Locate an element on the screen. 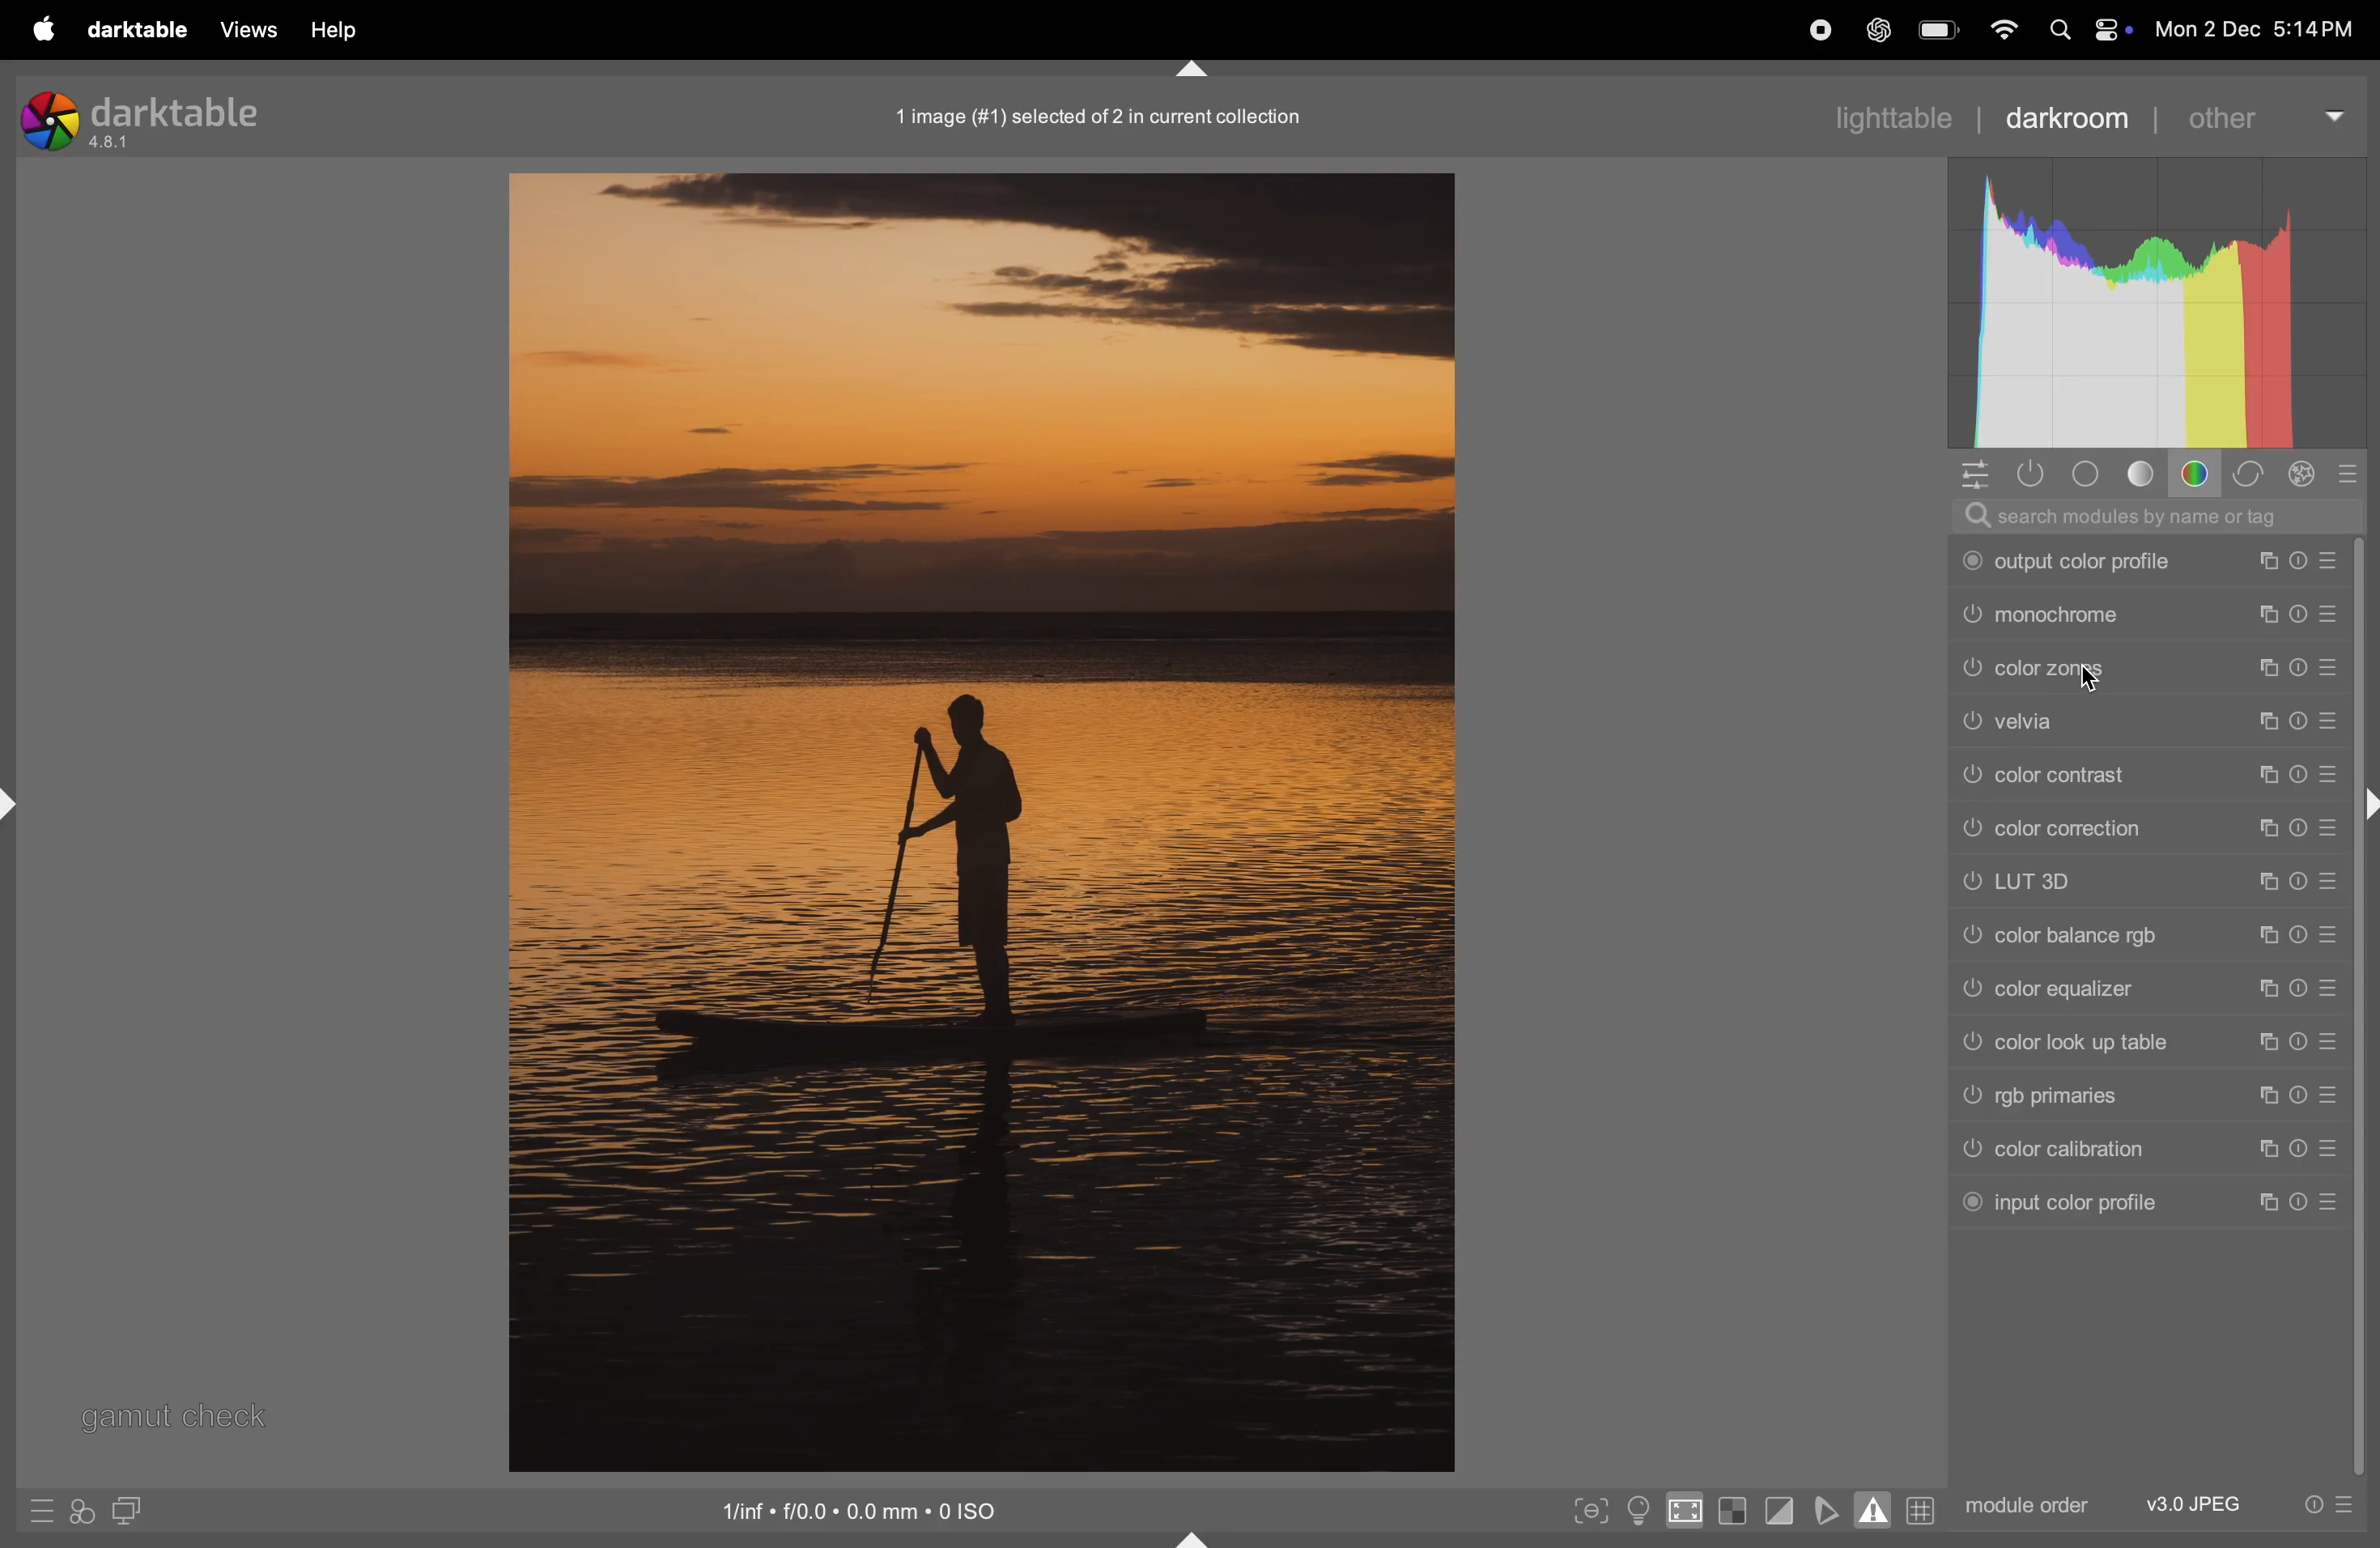  copy is located at coordinates (2267, 616).